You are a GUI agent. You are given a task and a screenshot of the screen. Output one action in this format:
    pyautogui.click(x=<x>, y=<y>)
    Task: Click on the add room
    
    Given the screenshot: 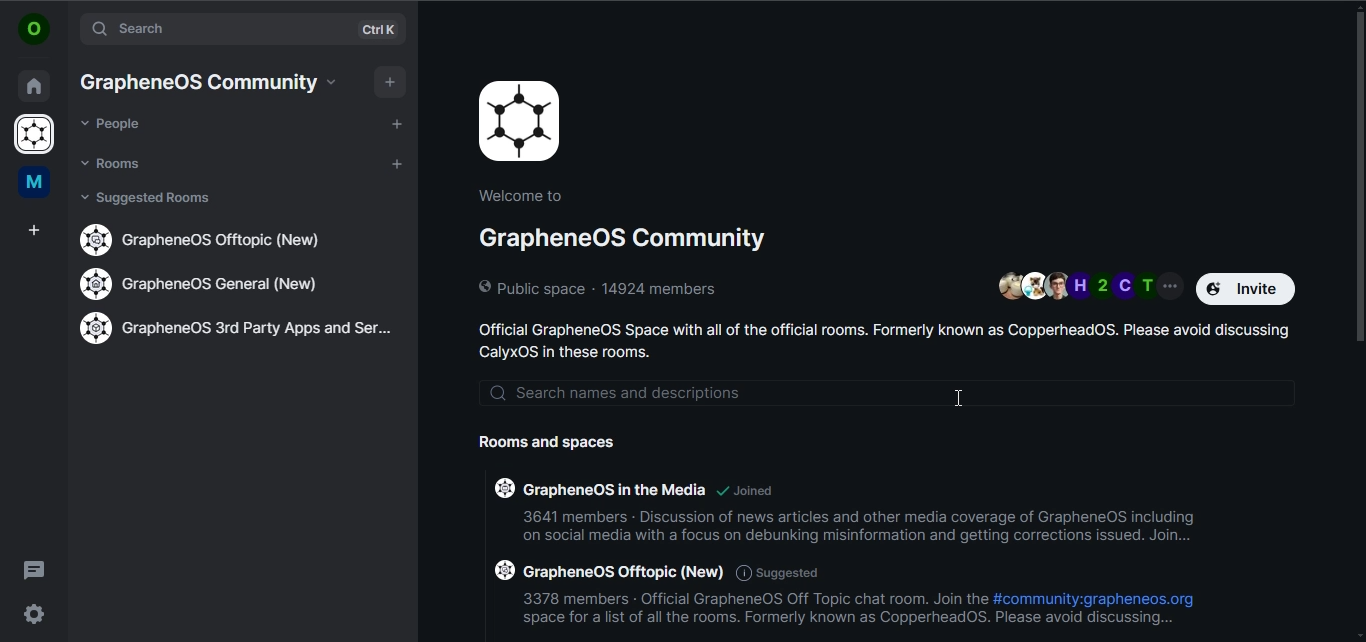 What is the action you would take?
    pyautogui.click(x=400, y=165)
    